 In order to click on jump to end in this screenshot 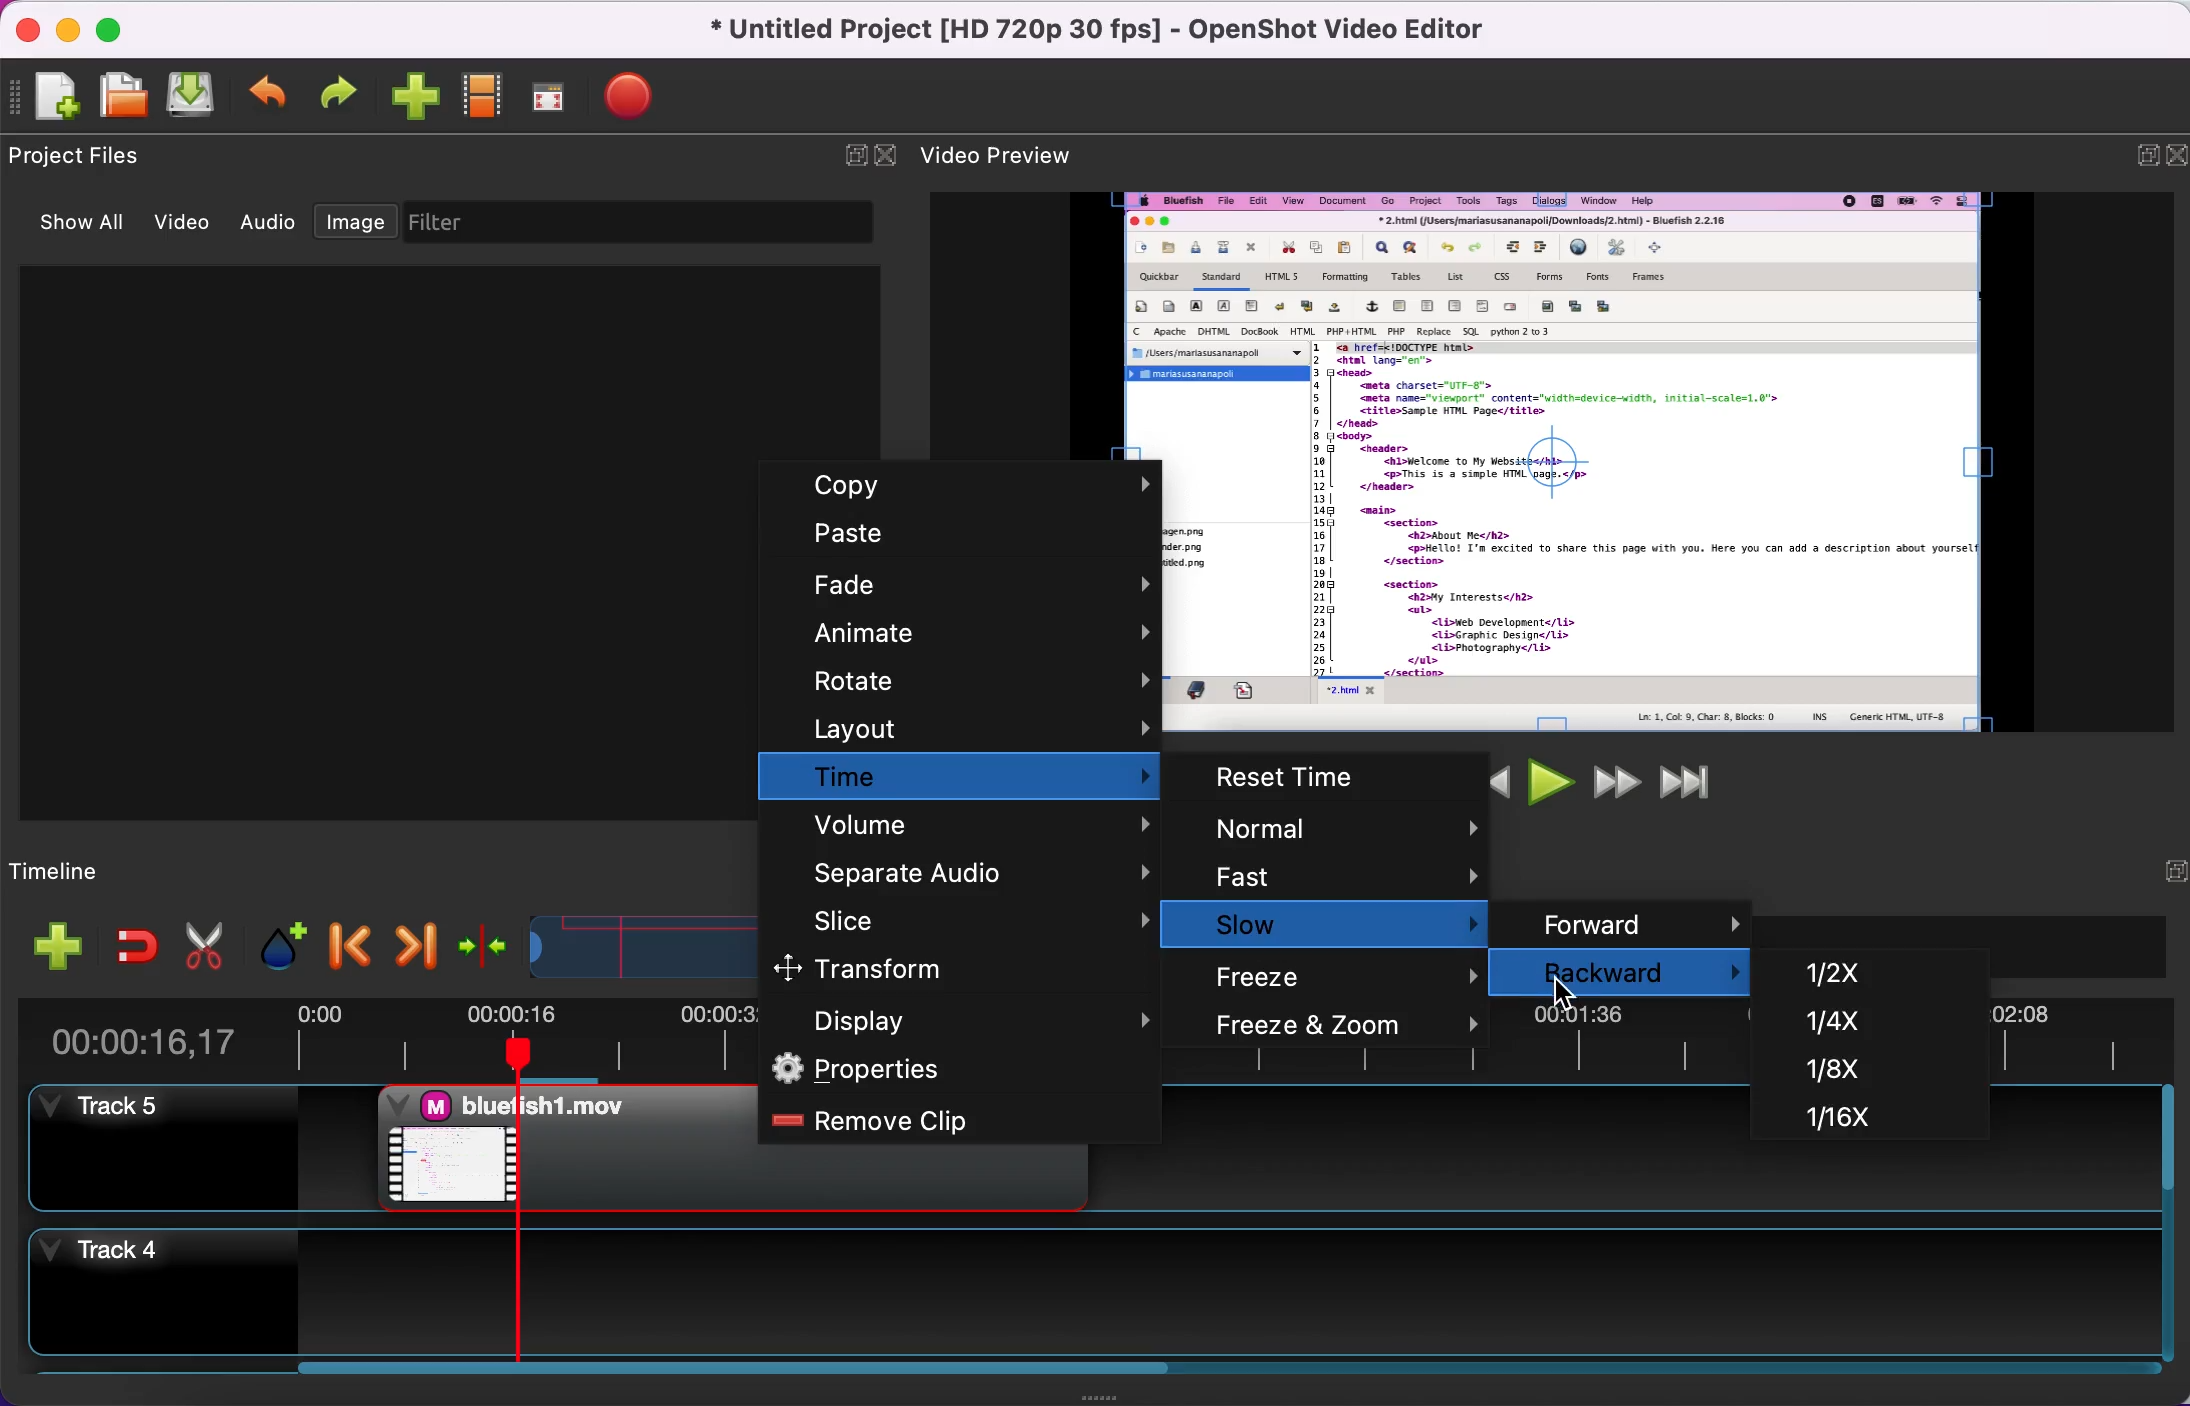, I will do `click(1686, 780)`.